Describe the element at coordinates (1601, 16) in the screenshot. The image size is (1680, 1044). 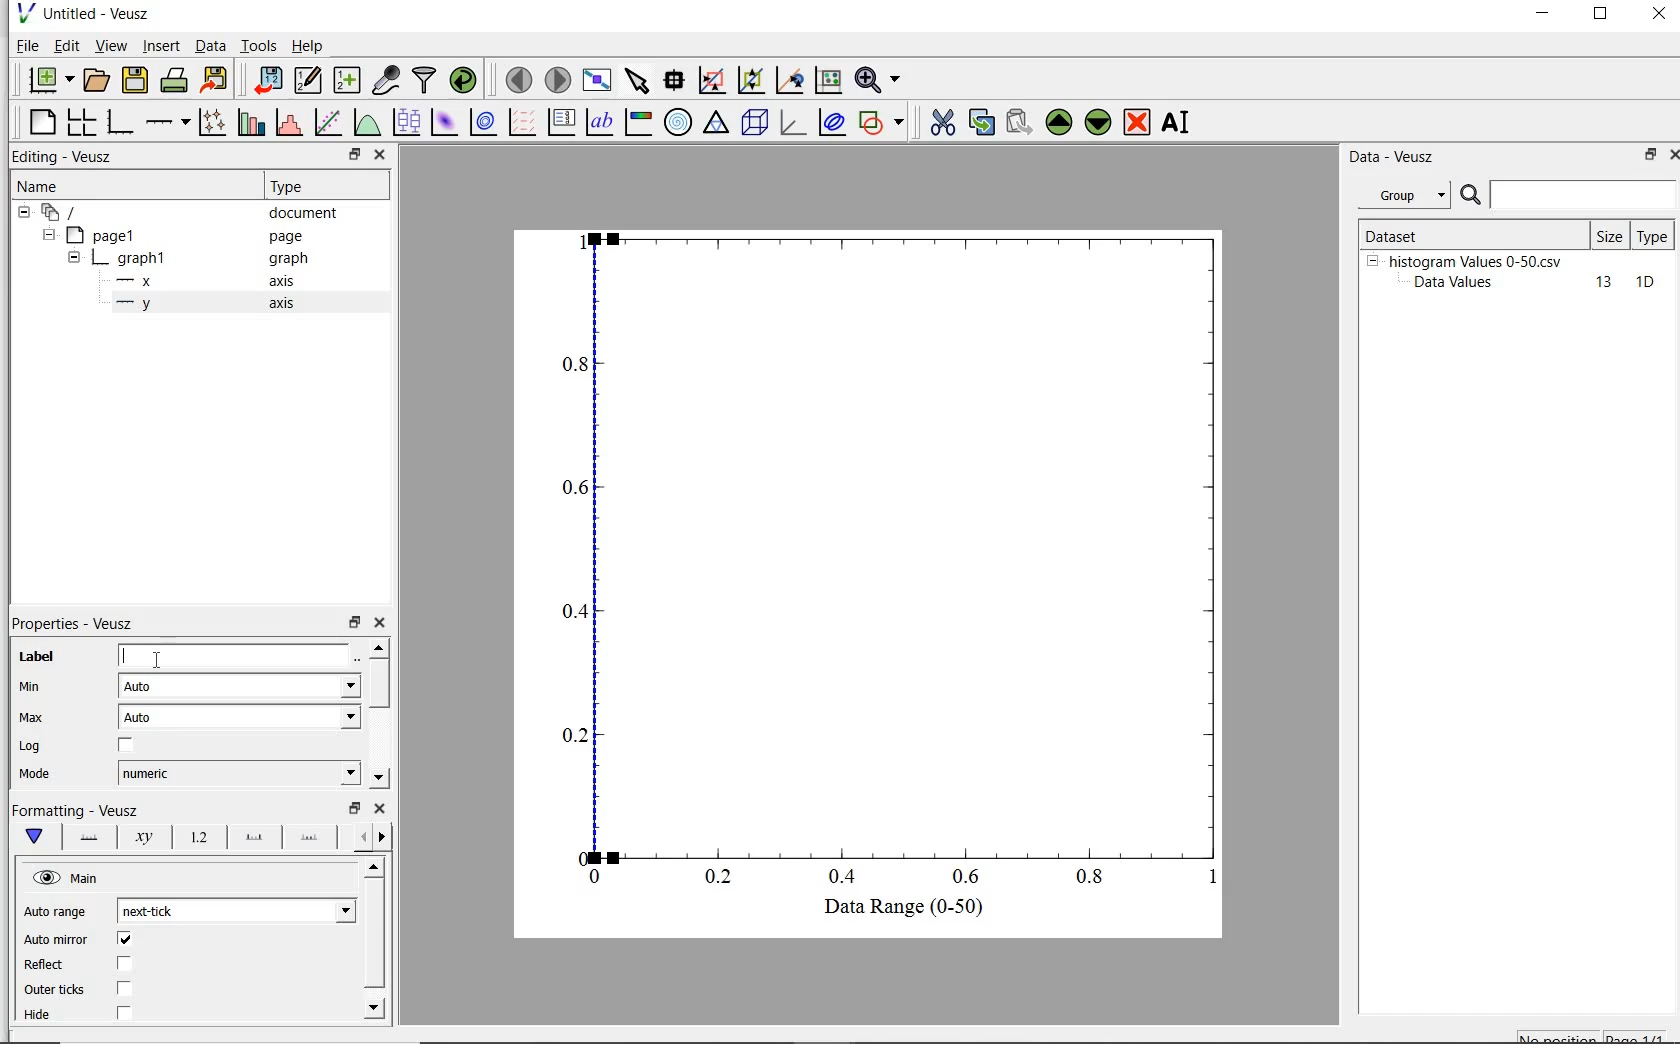
I see `restore down` at that location.